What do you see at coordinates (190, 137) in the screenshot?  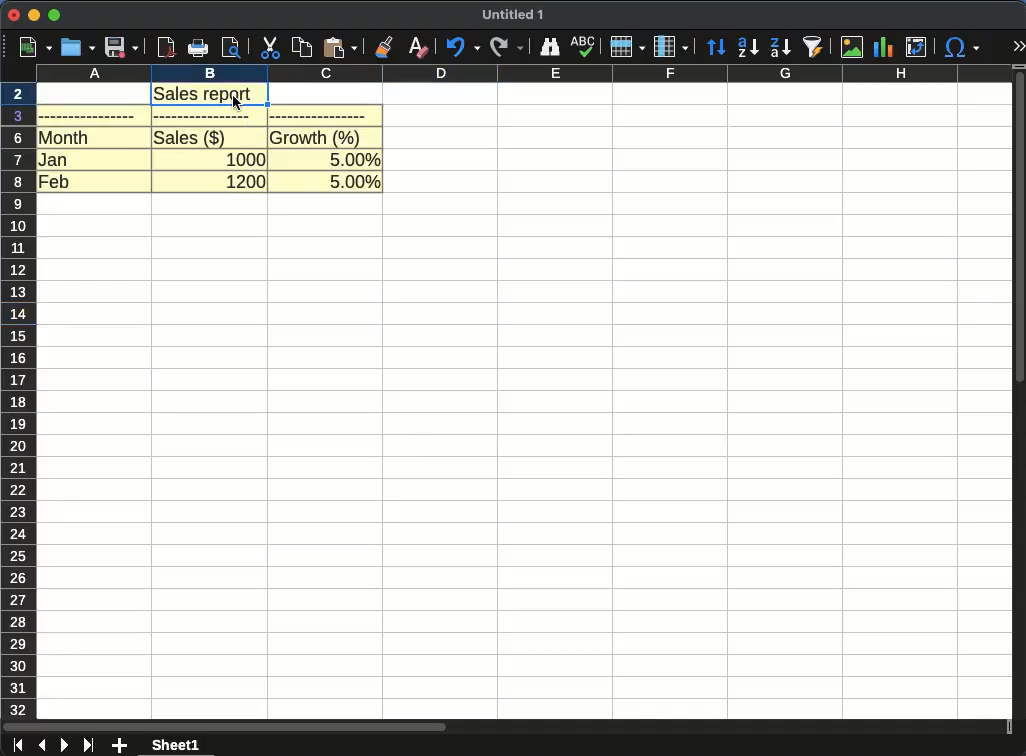 I see `sales($)` at bounding box center [190, 137].